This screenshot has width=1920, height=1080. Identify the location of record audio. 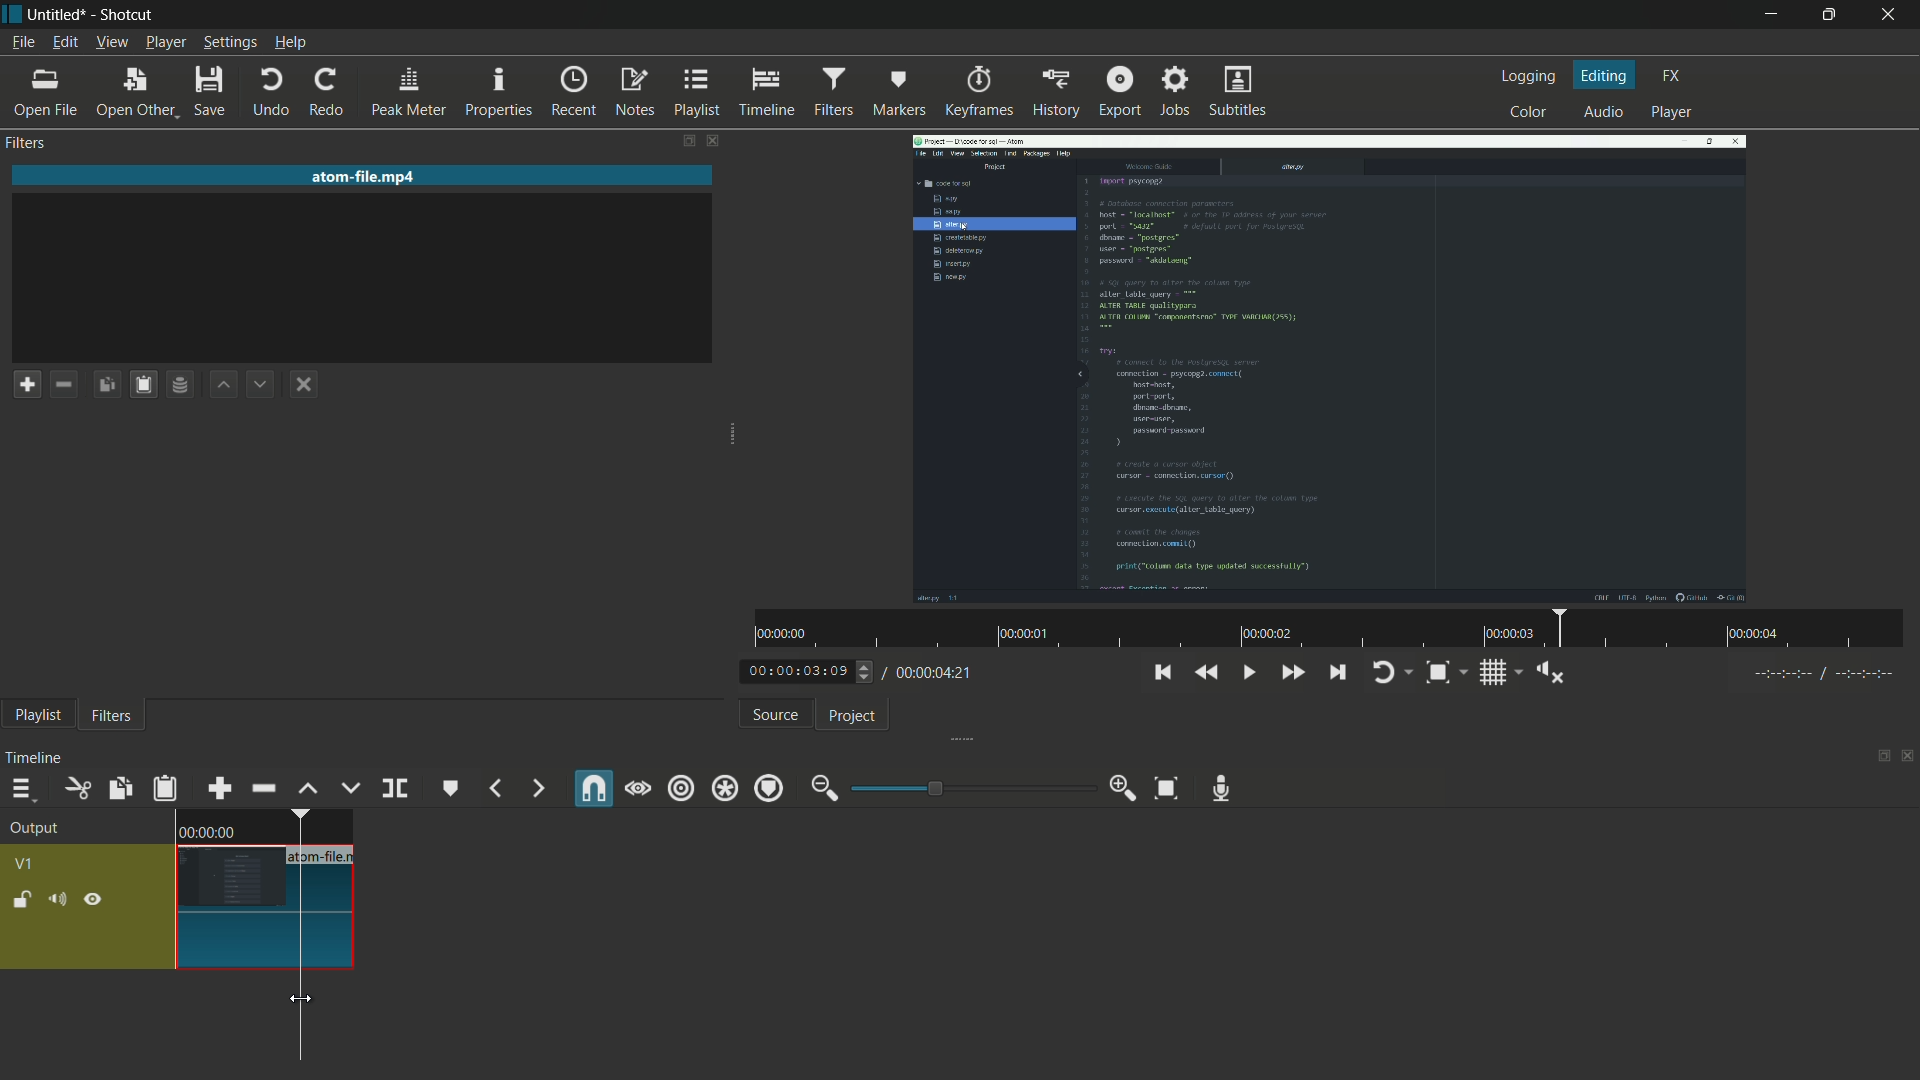
(1220, 788).